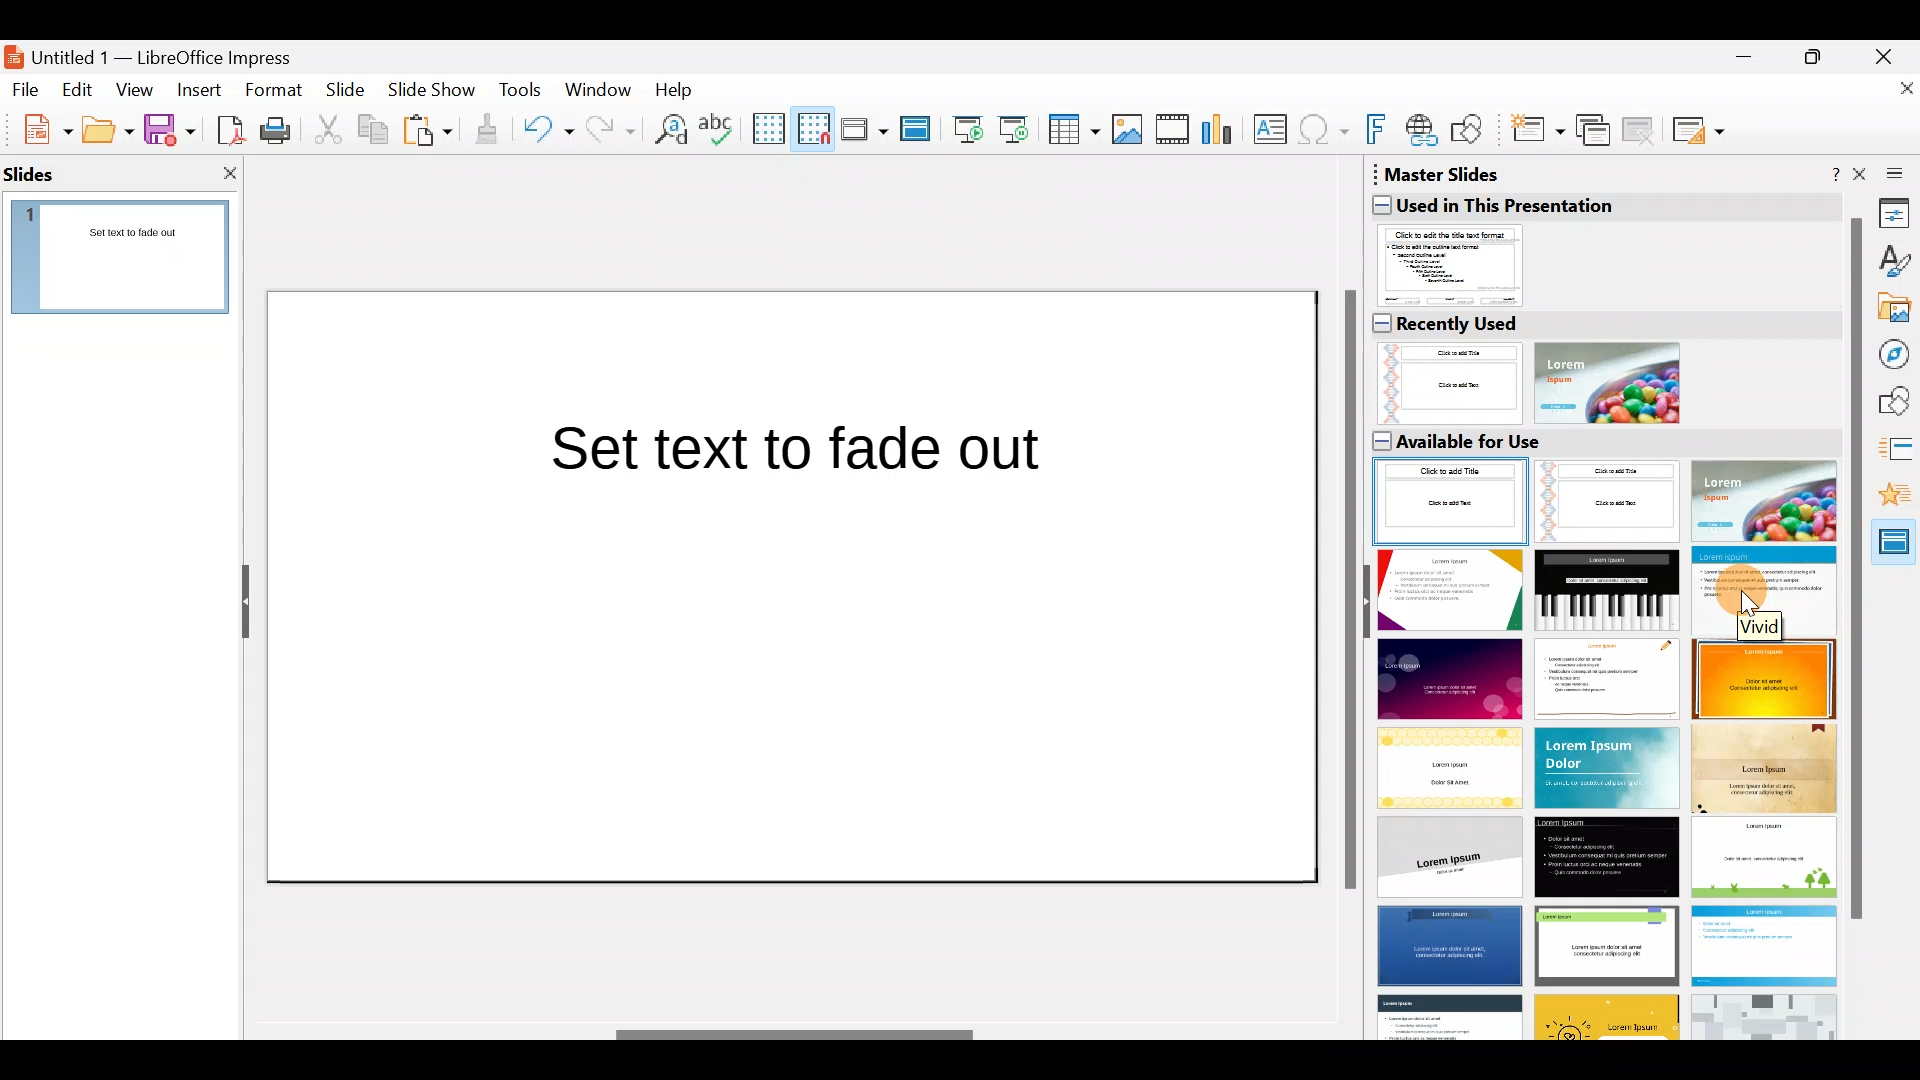  Describe the element at coordinates (918, 130) in the screenshot. I see `Master slide` at that location.